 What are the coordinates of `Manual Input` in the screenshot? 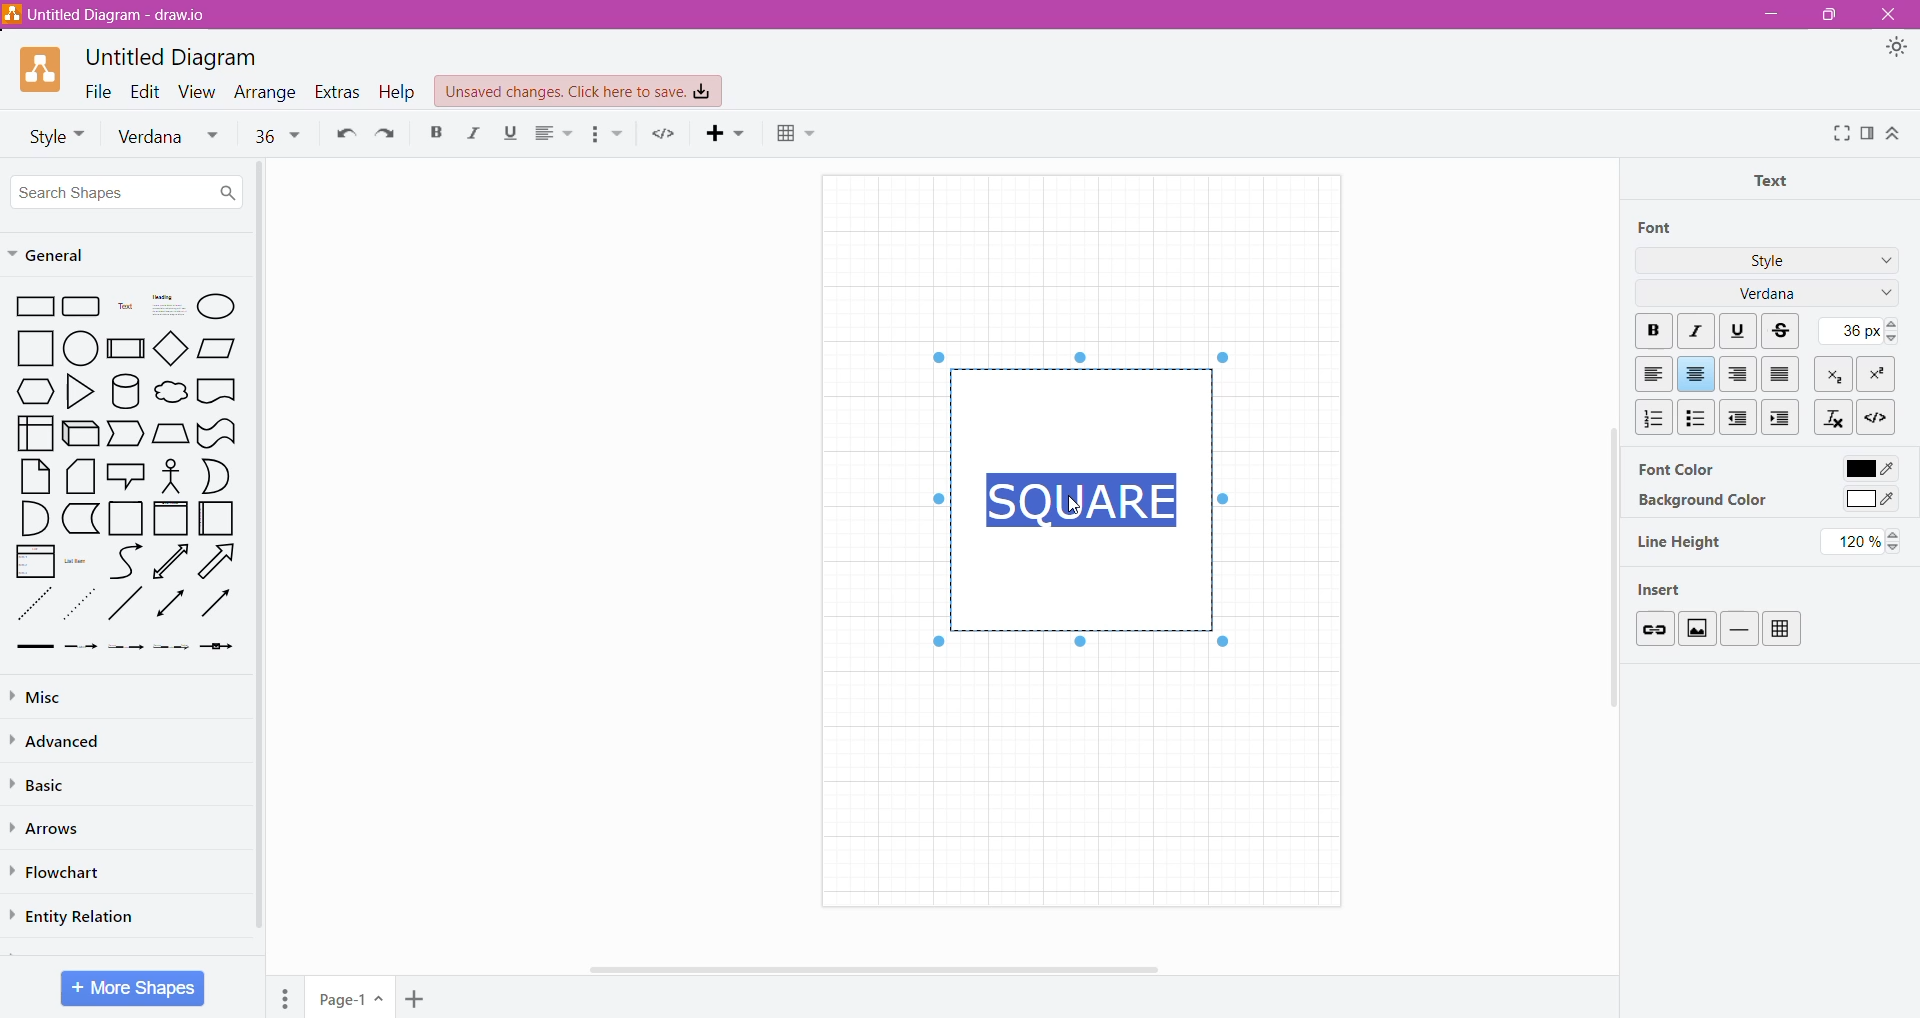 It's located at (170, 434).